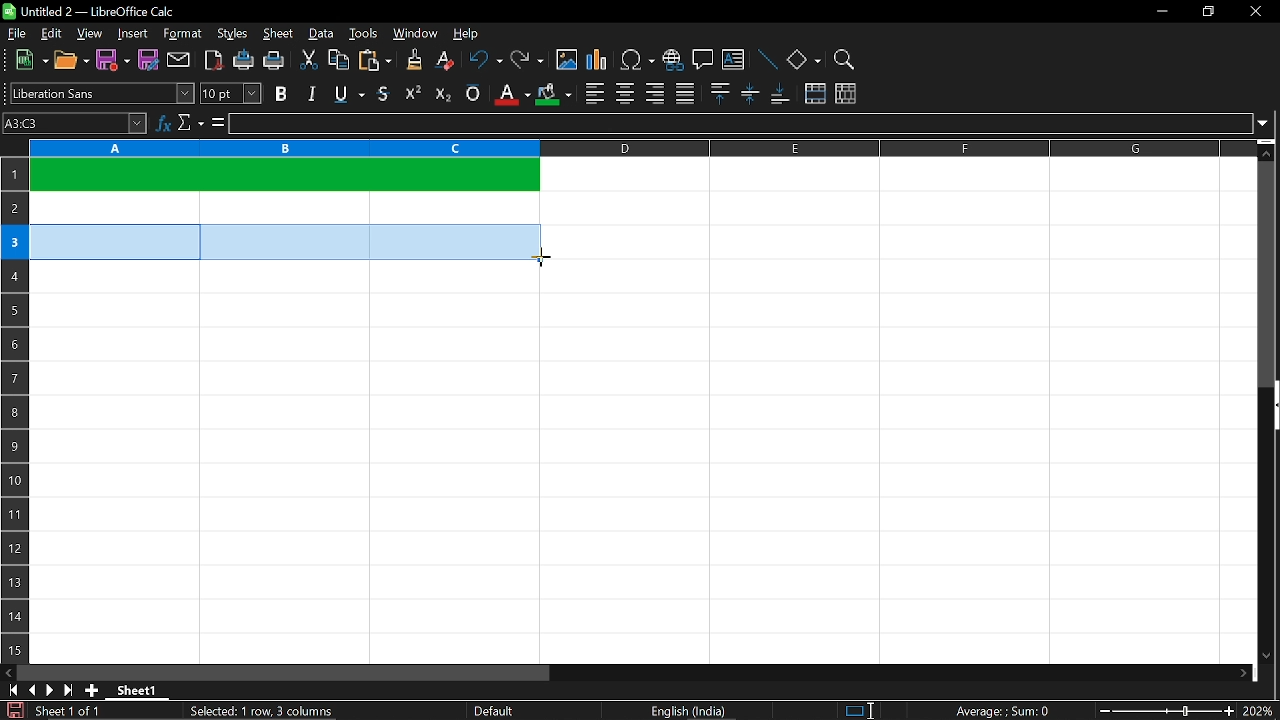 This screenshot has height=720, width=1280. What do you see at coordinates (346, 94) in the screenshot?
I see `underline` at bounding box center [346, 94].